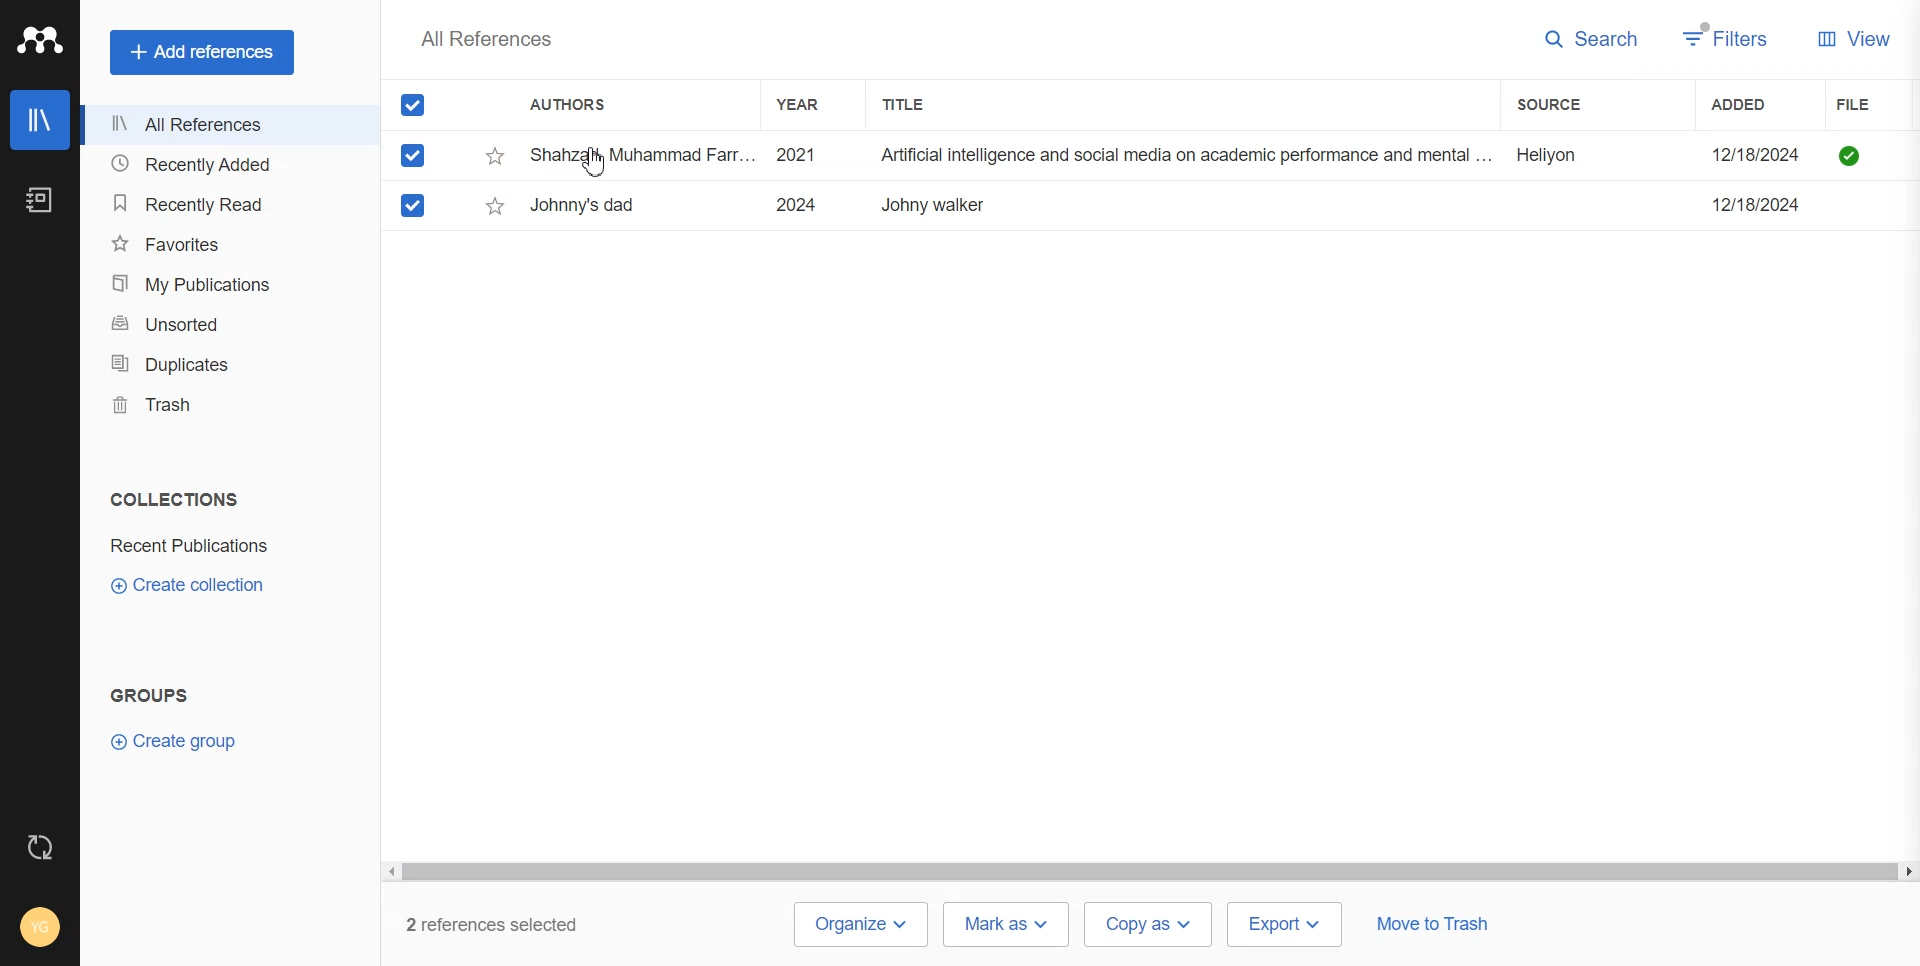 The image size is (1920, 966). Describe the element at coordinates (390, 872) in the screenshot. I see `scroll left` at that location.